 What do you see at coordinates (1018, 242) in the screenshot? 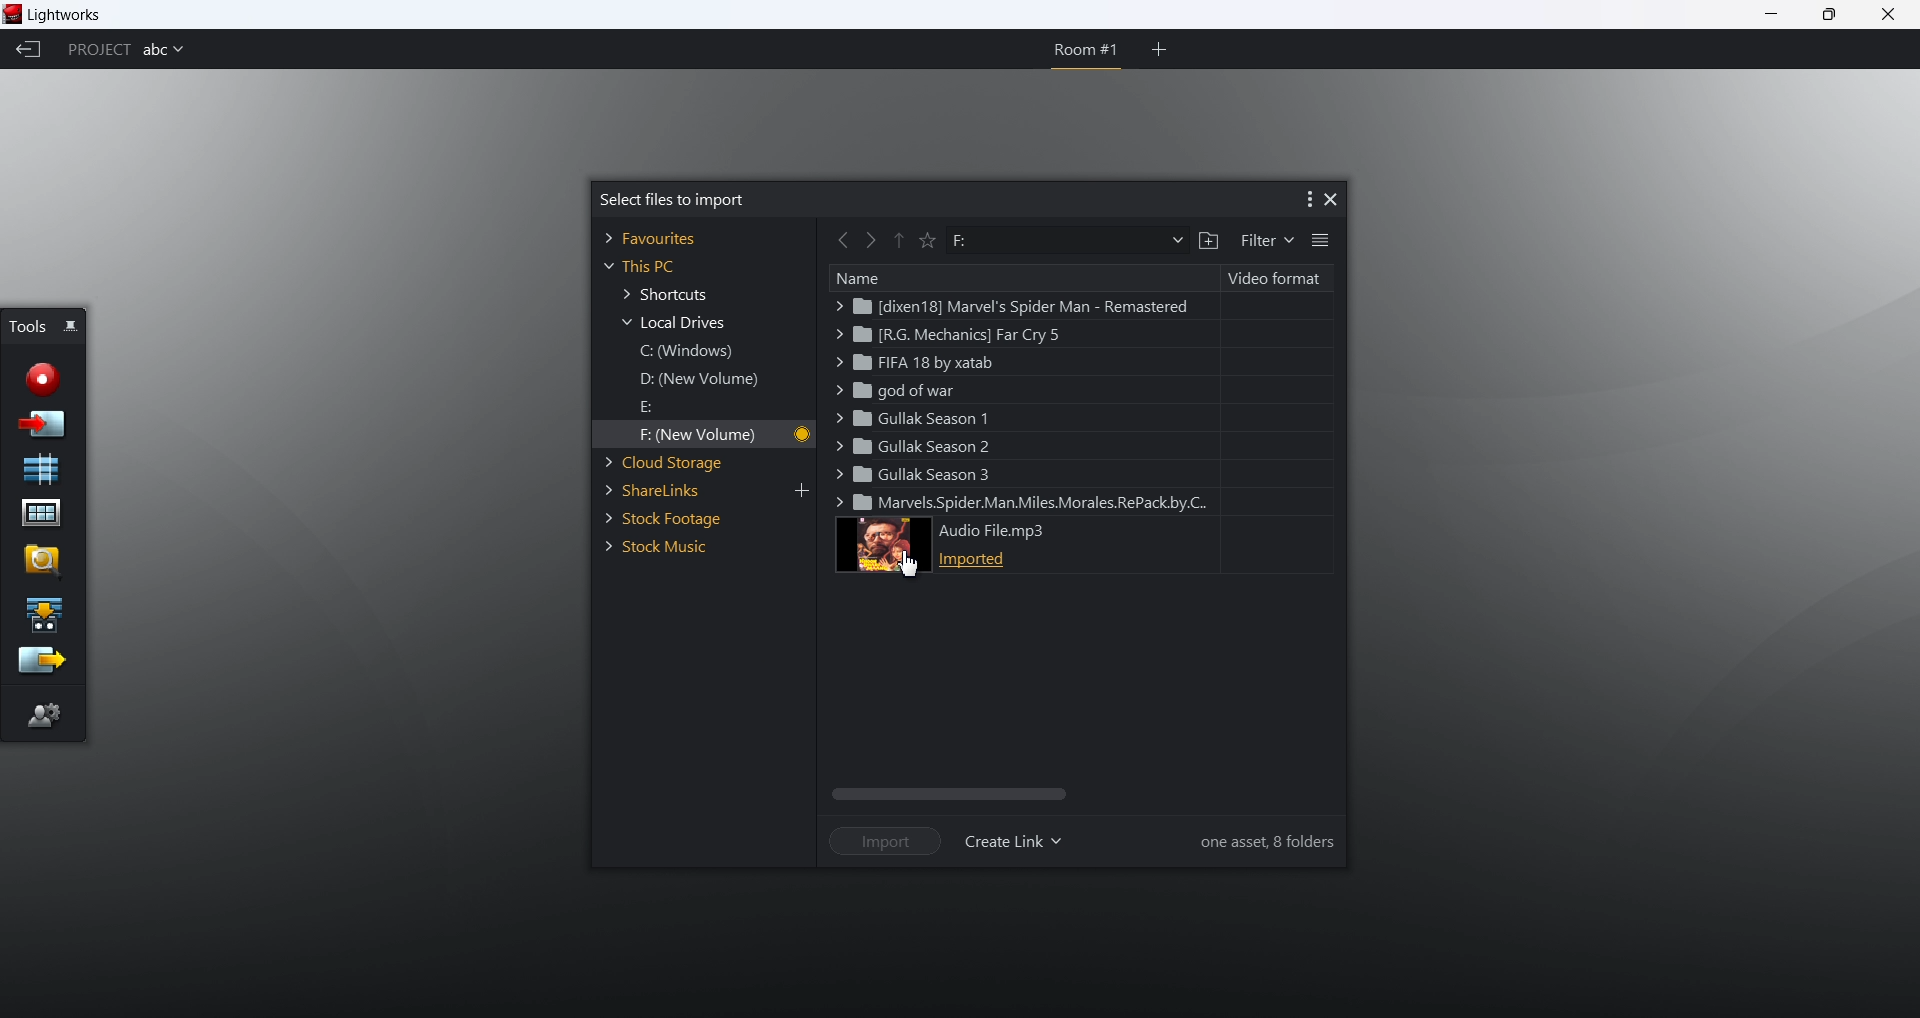
I see `path` at bounding box center [1018, 242].